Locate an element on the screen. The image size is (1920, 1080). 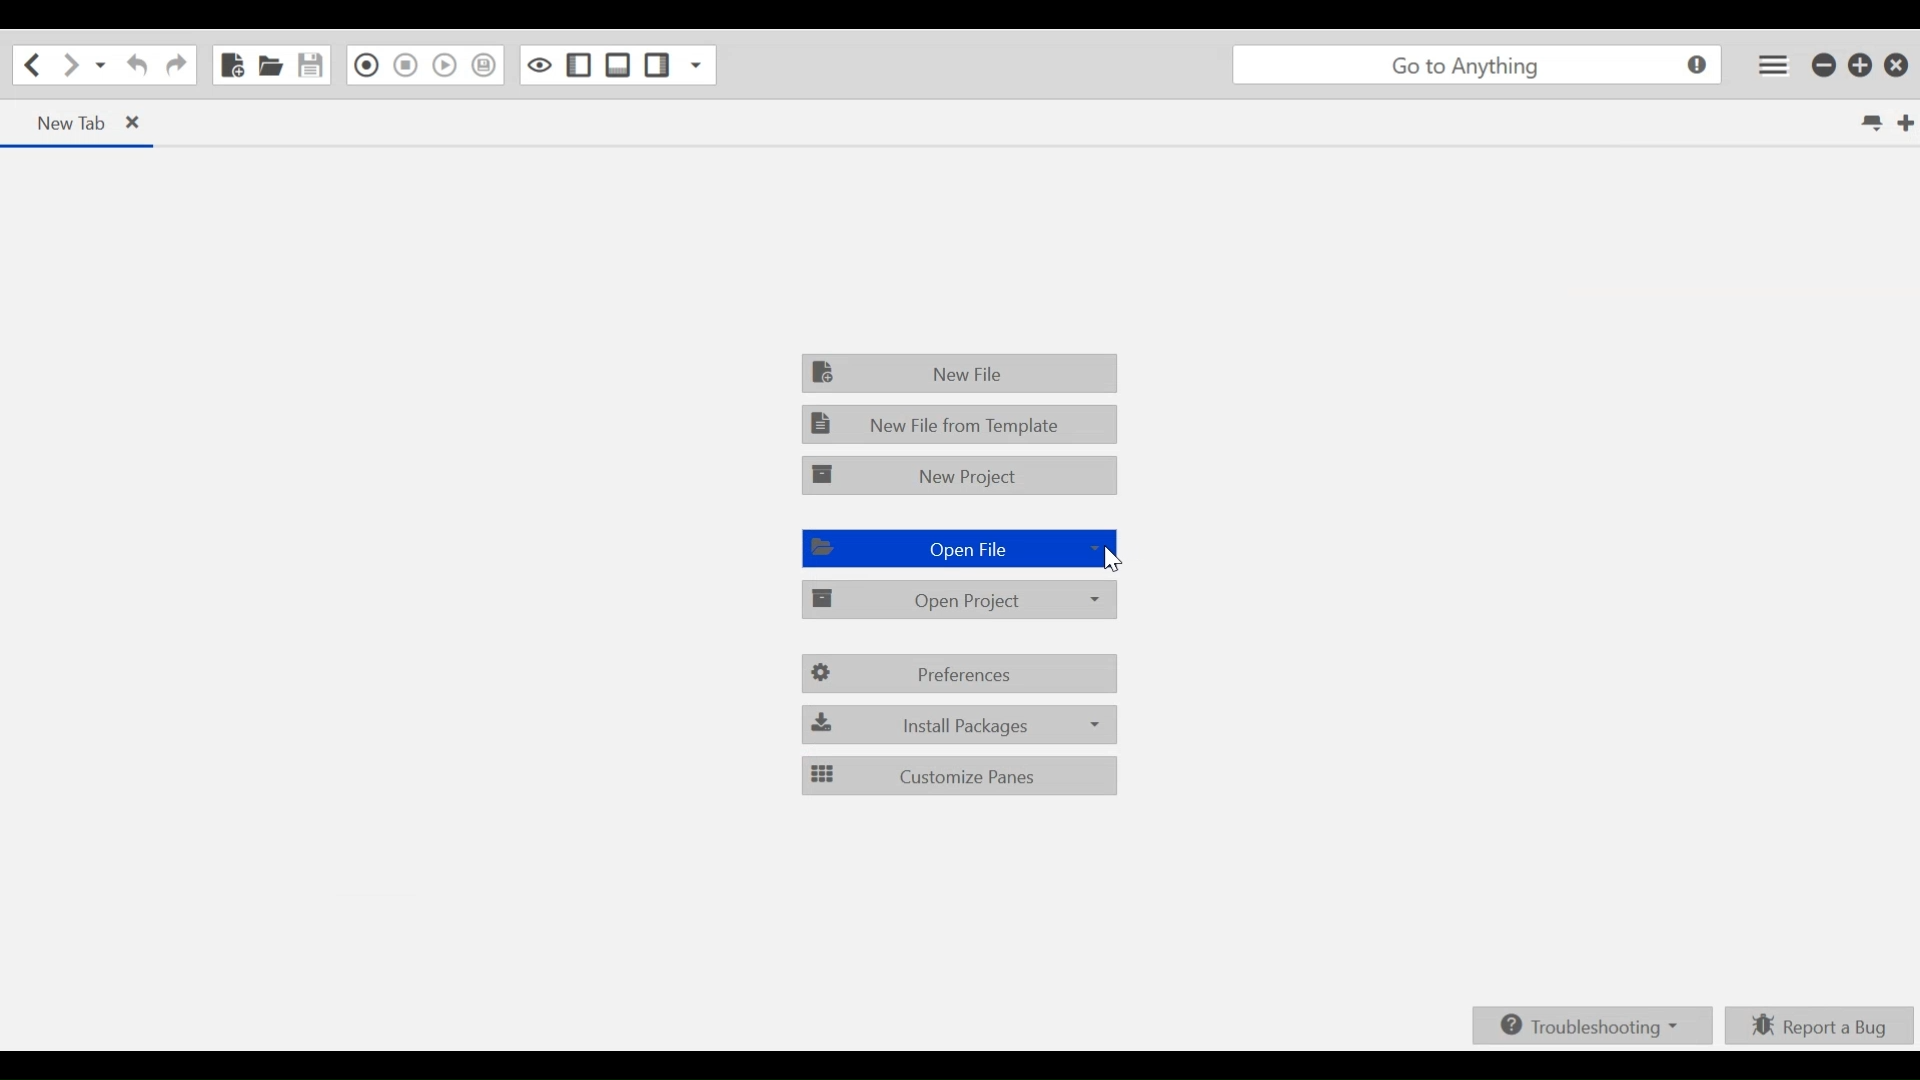
close is located at coordinates (1897, 63).